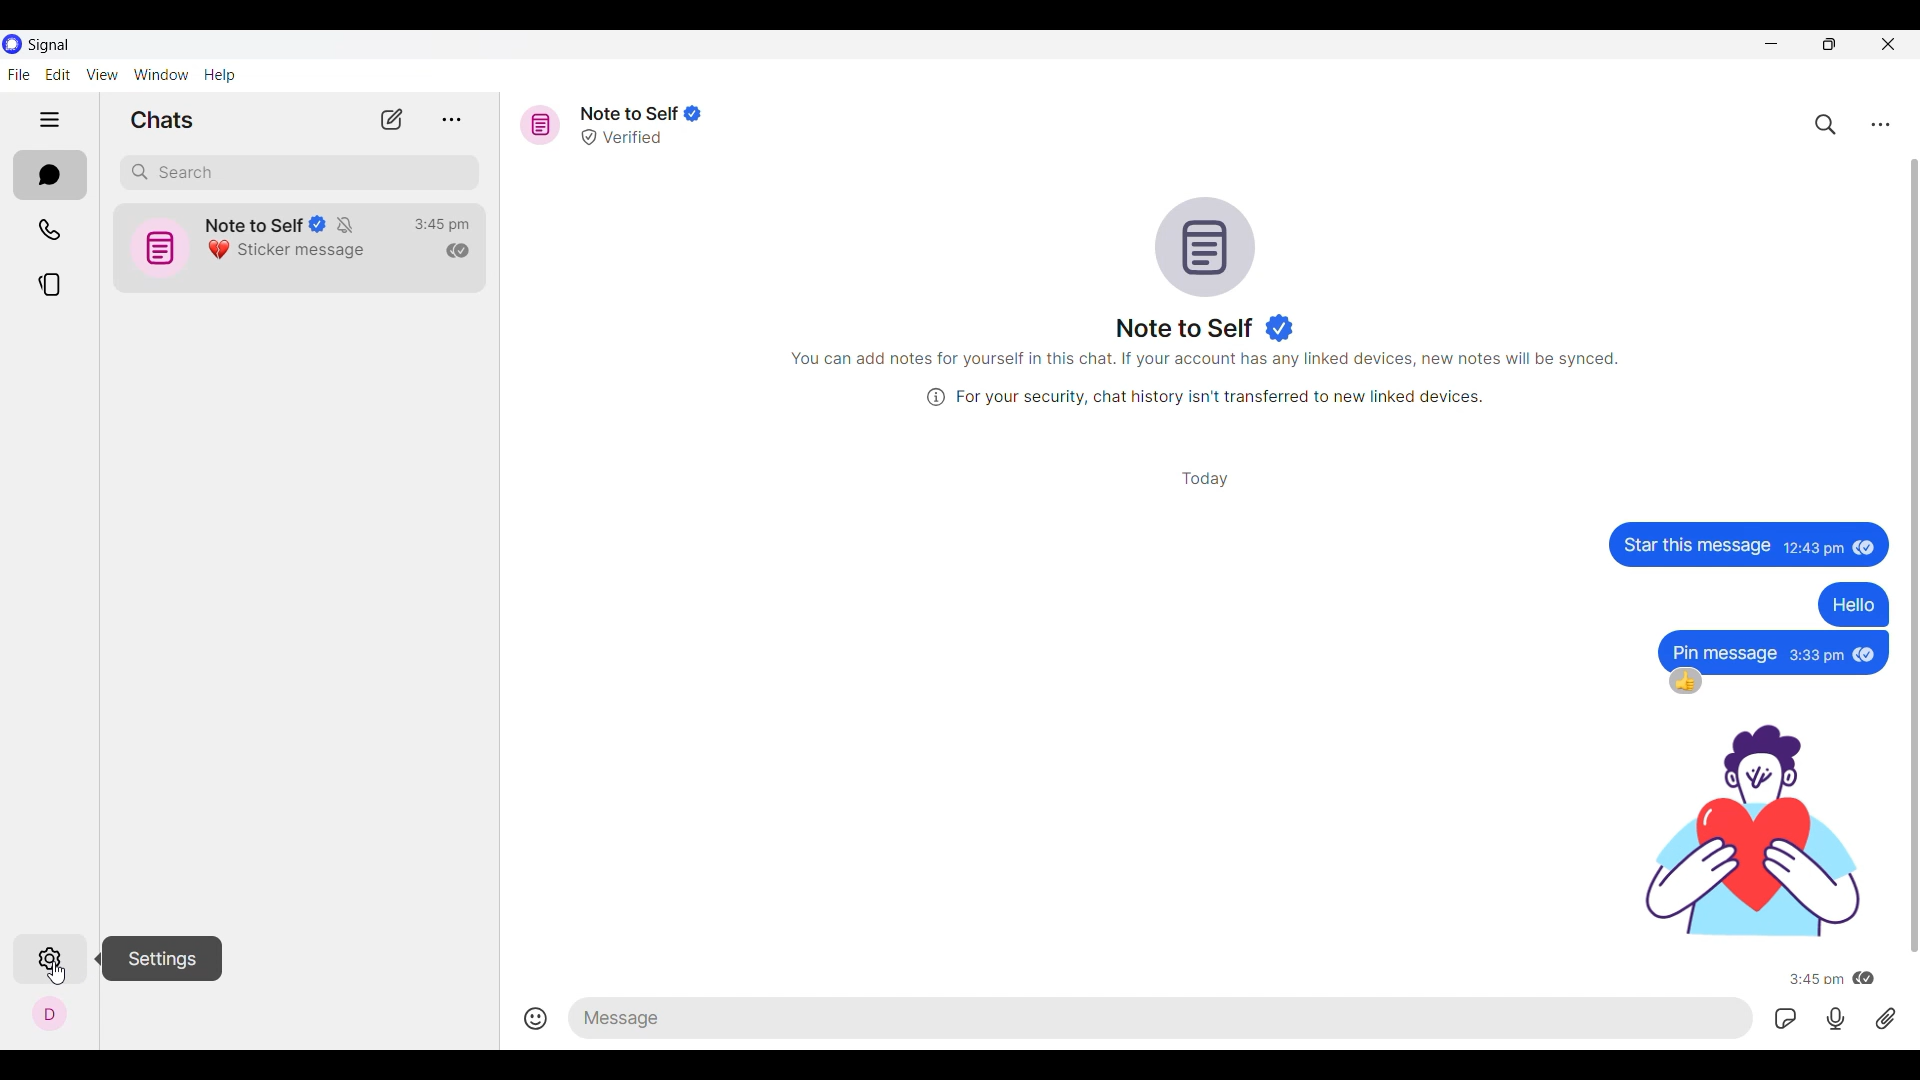  I want to click on Name of receiver , so click(1186, 328).